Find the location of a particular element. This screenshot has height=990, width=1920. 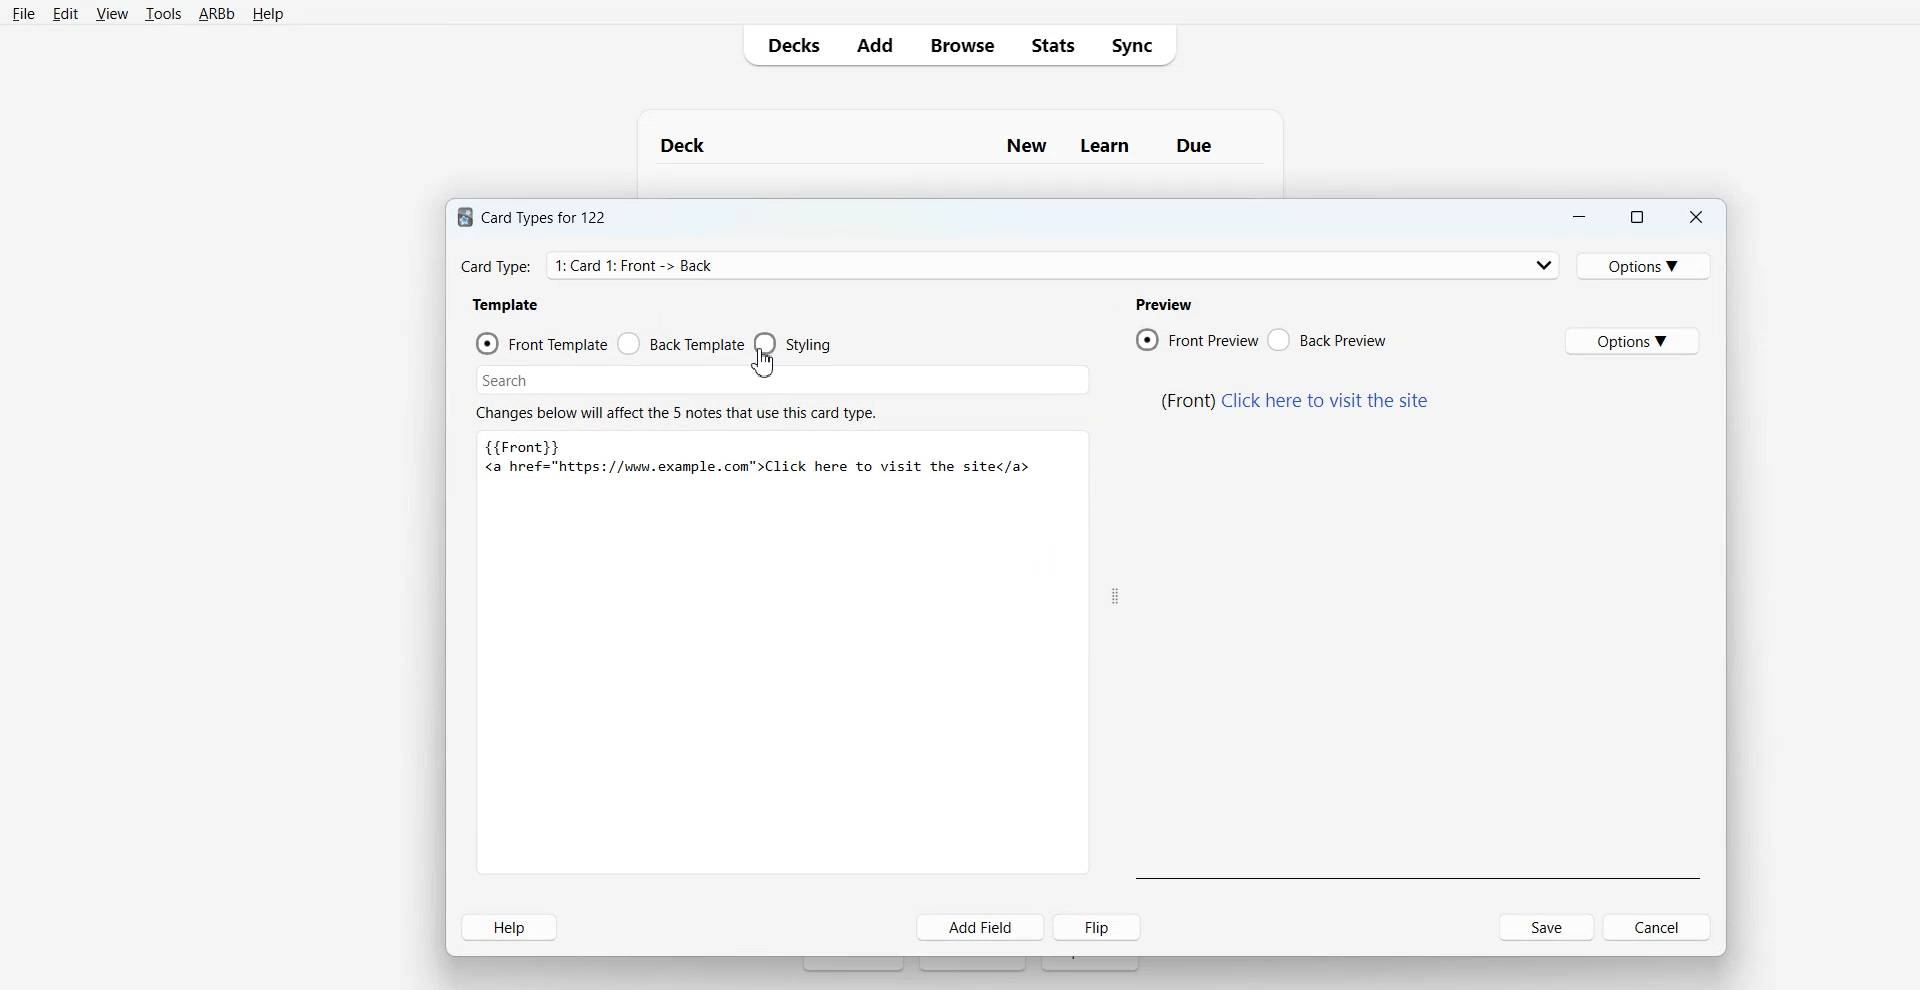

Text 1 is located at coordinates (949, 144).